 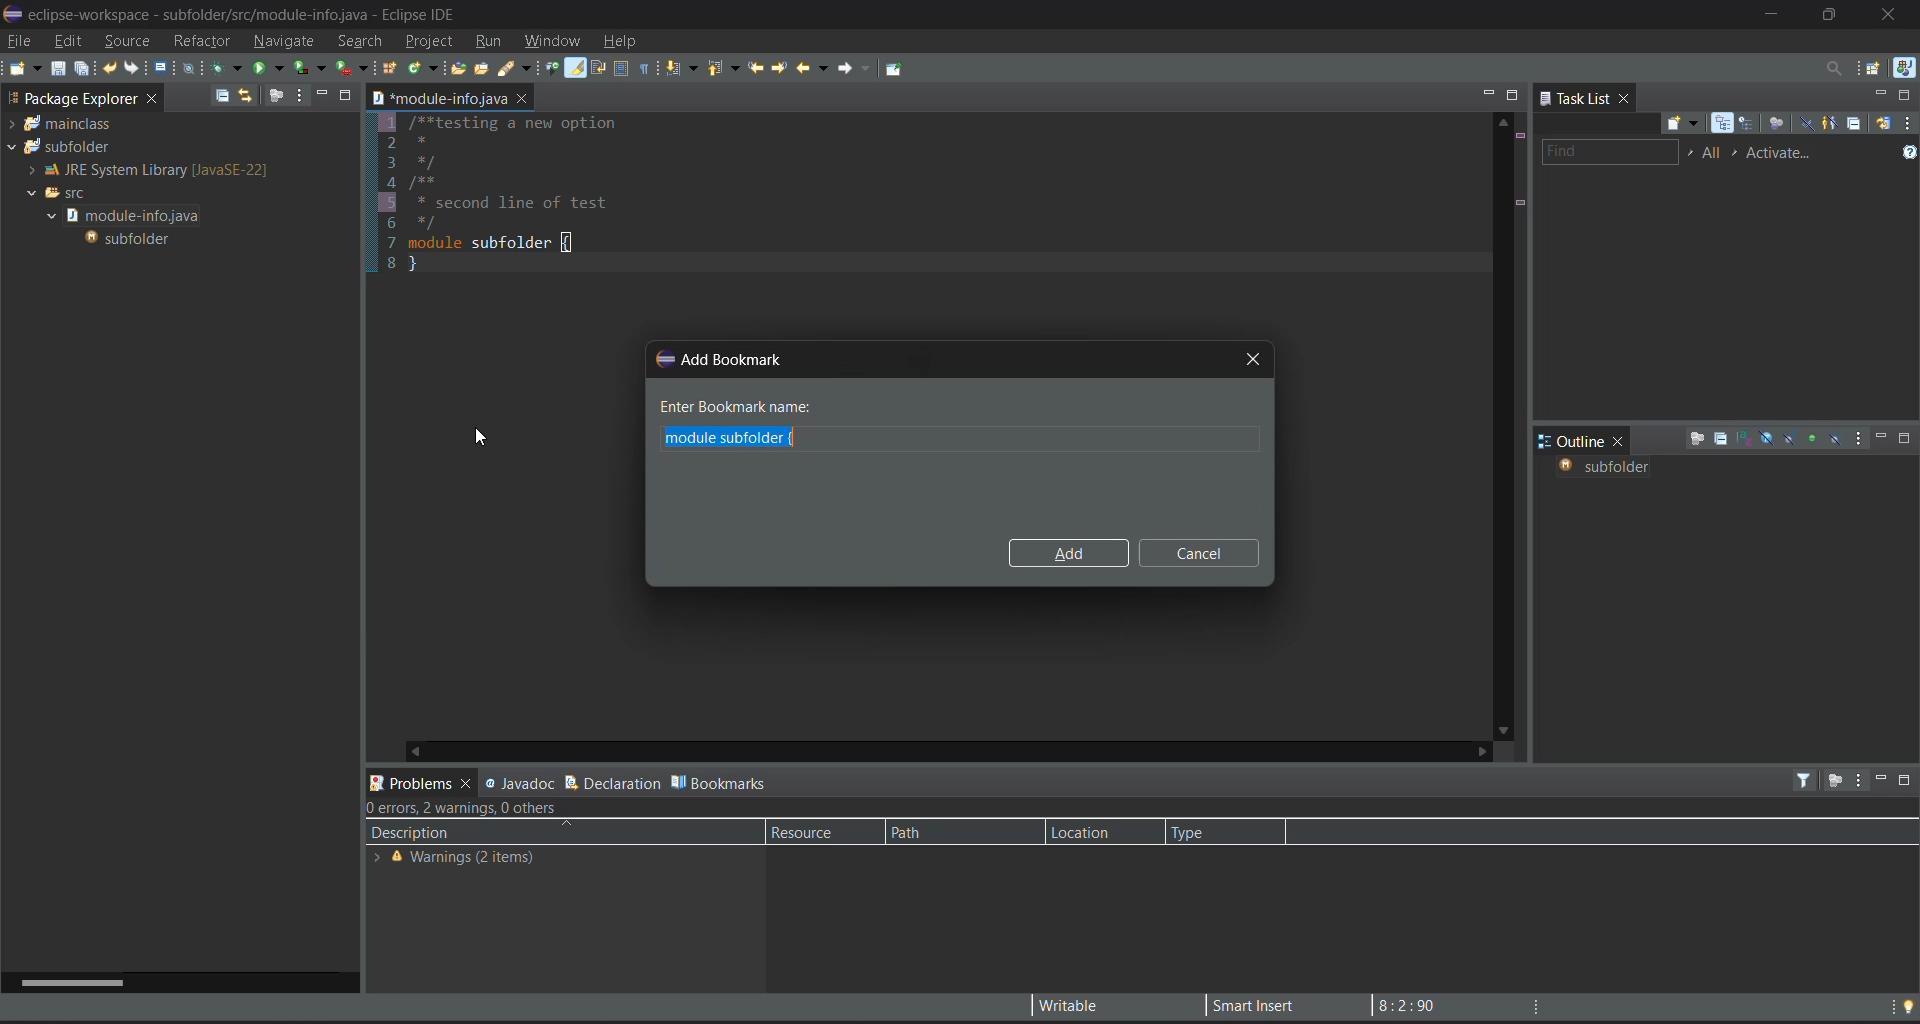 I want to click on cursor, so click(x=483, y=437).